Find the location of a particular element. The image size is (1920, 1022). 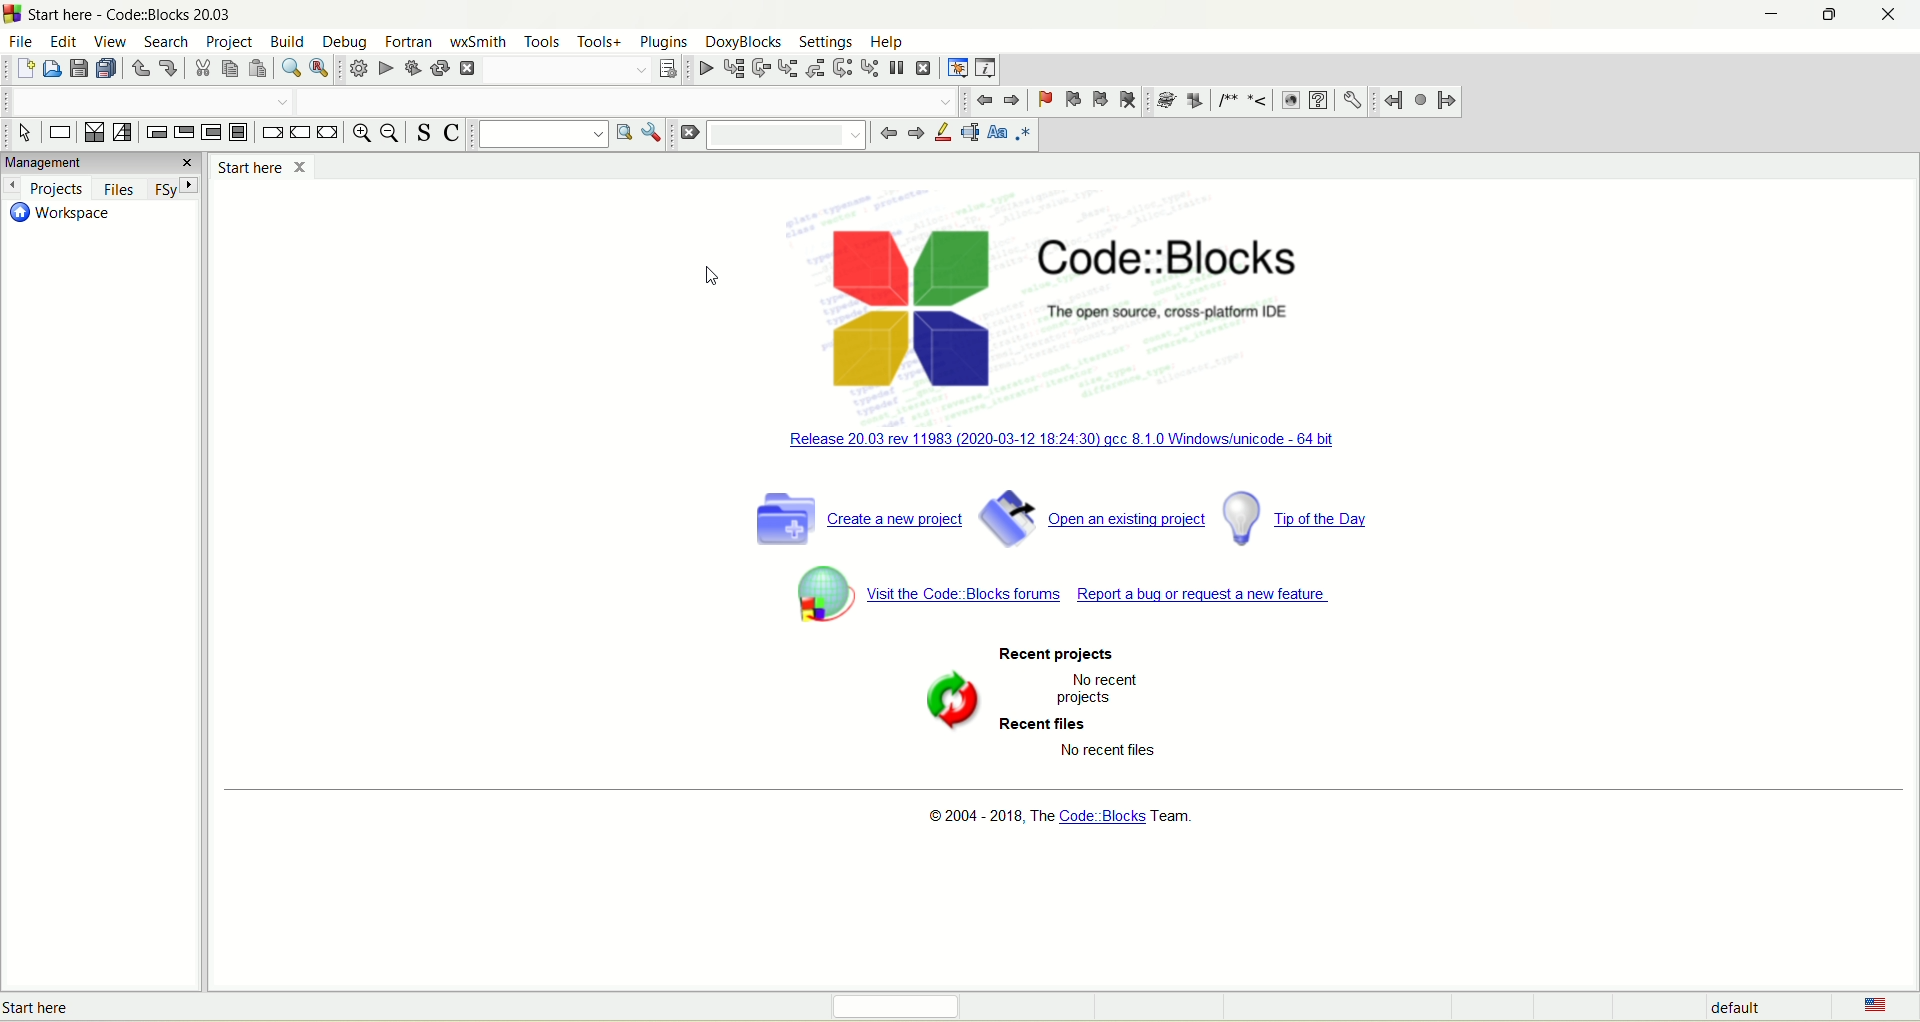

toggle bookmark is located at coordinates (1043, 99).